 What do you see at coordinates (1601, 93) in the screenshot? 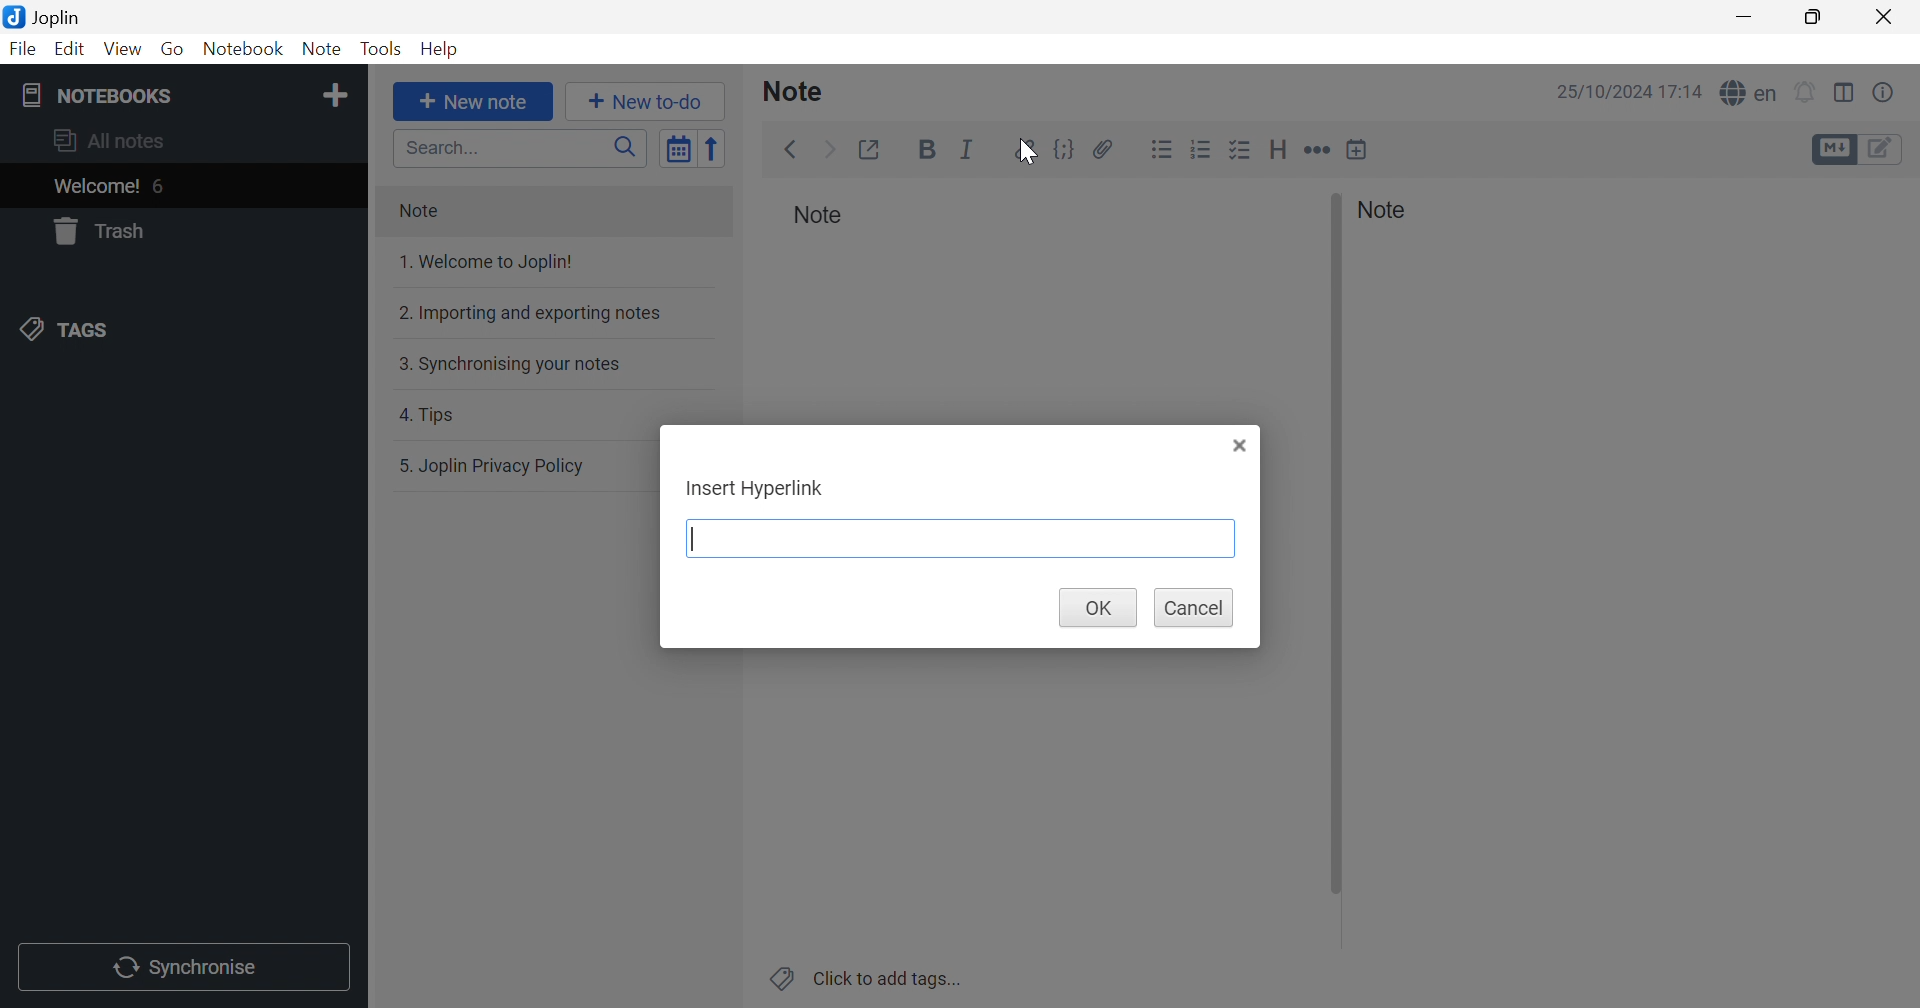
I see `25/10/2024` at bounding box center [1601, 93].